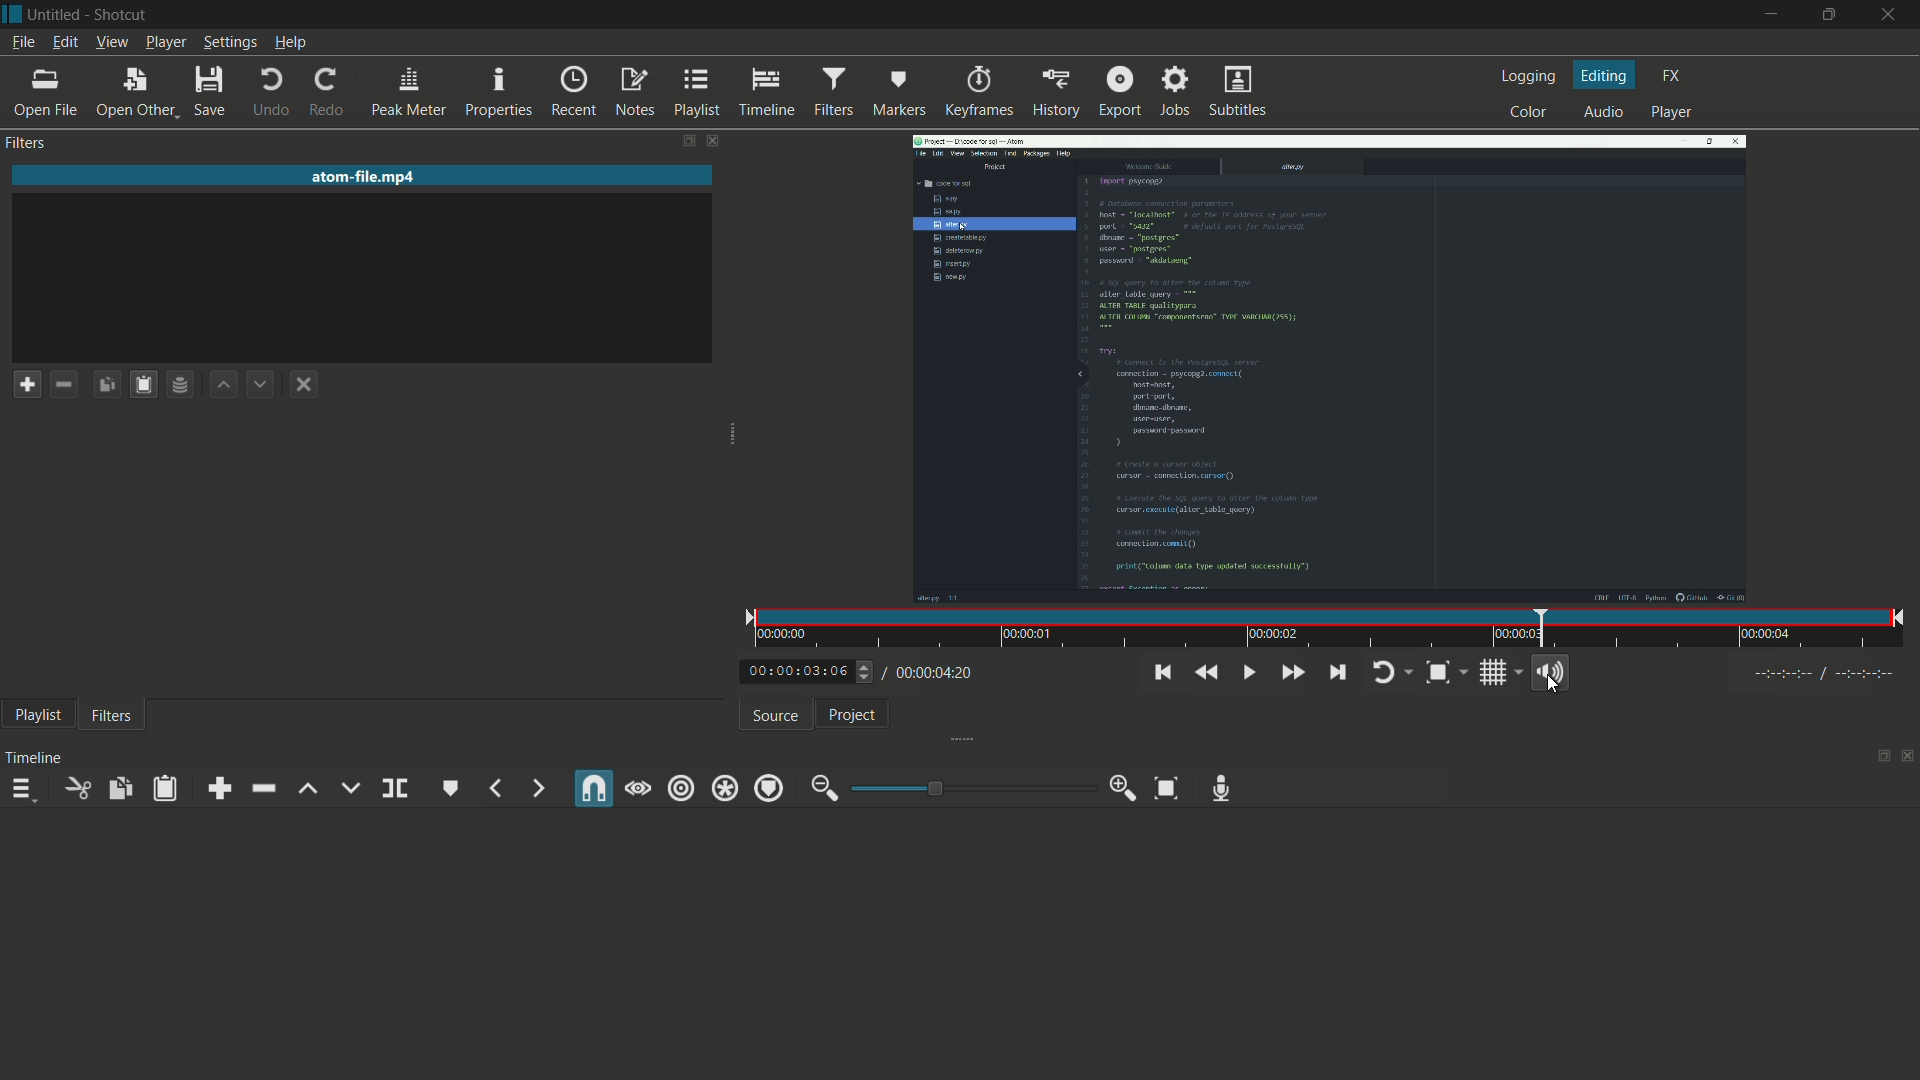  I want to click on playlist, so click(697, 93).